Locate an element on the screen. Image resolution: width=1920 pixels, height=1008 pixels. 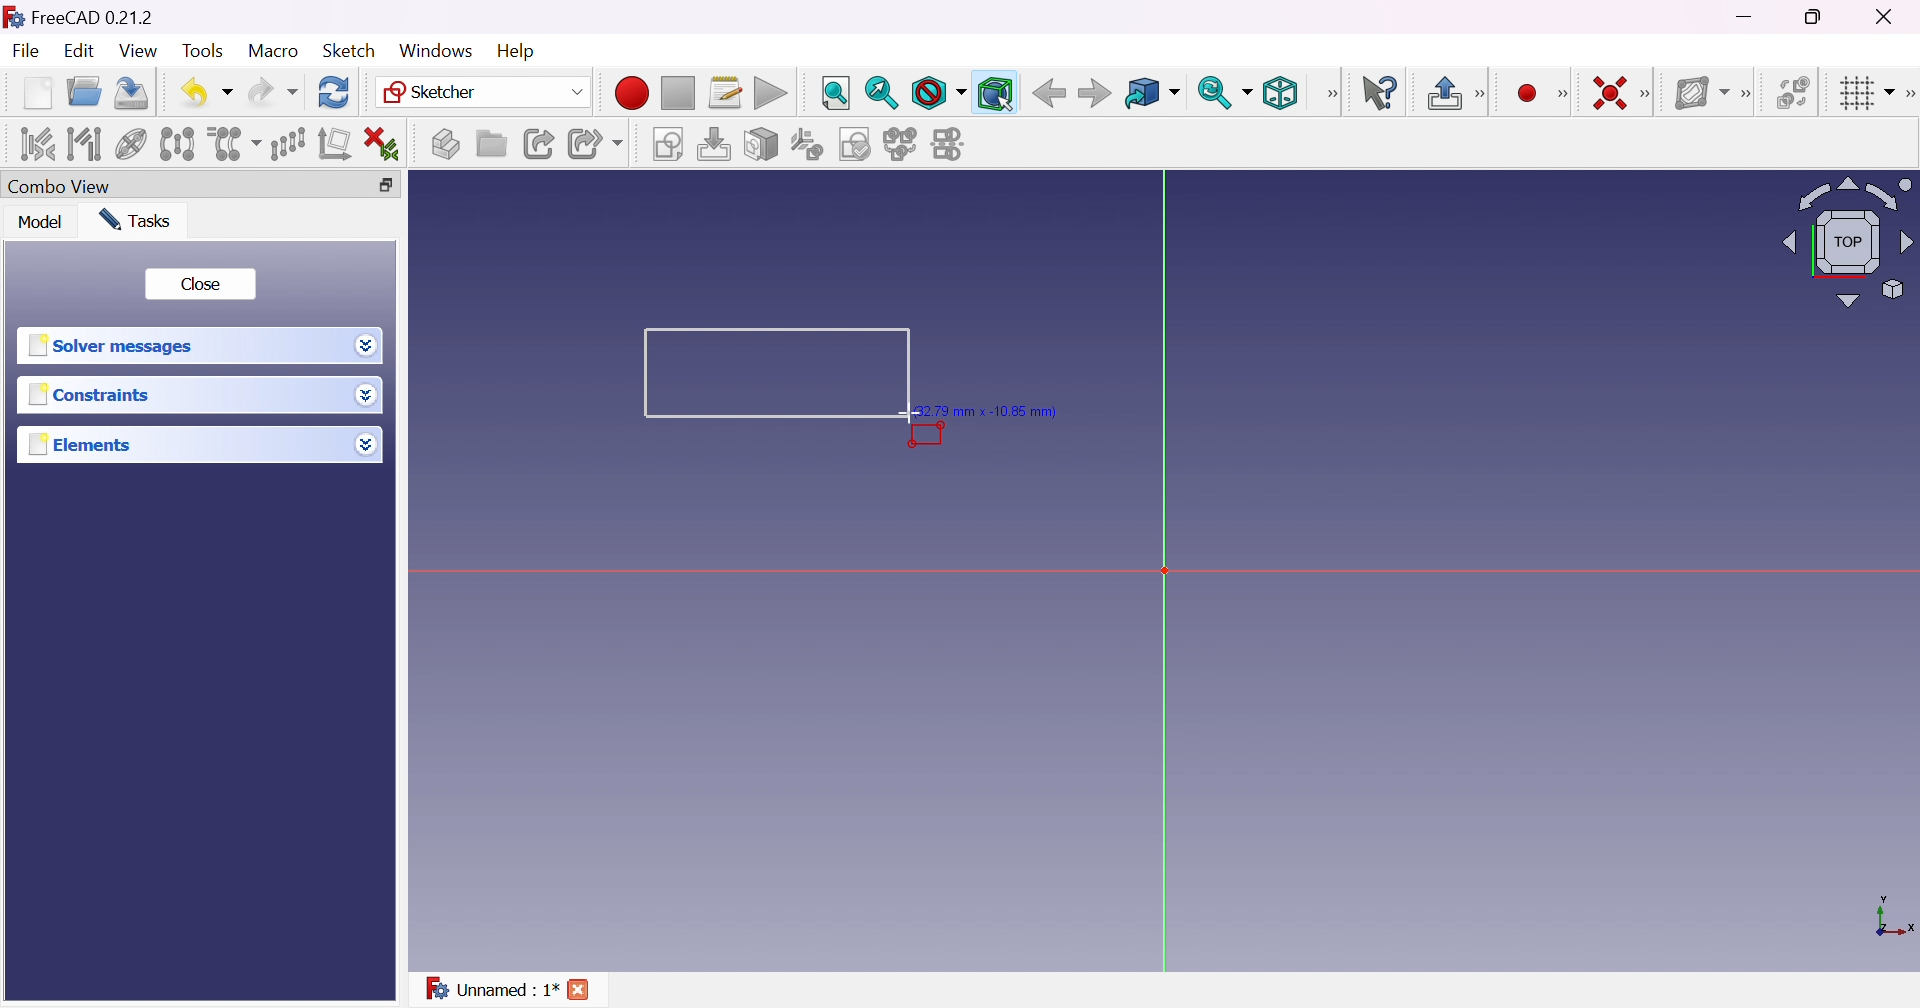
Remove axes alignment is located at coordinates (333, 145).